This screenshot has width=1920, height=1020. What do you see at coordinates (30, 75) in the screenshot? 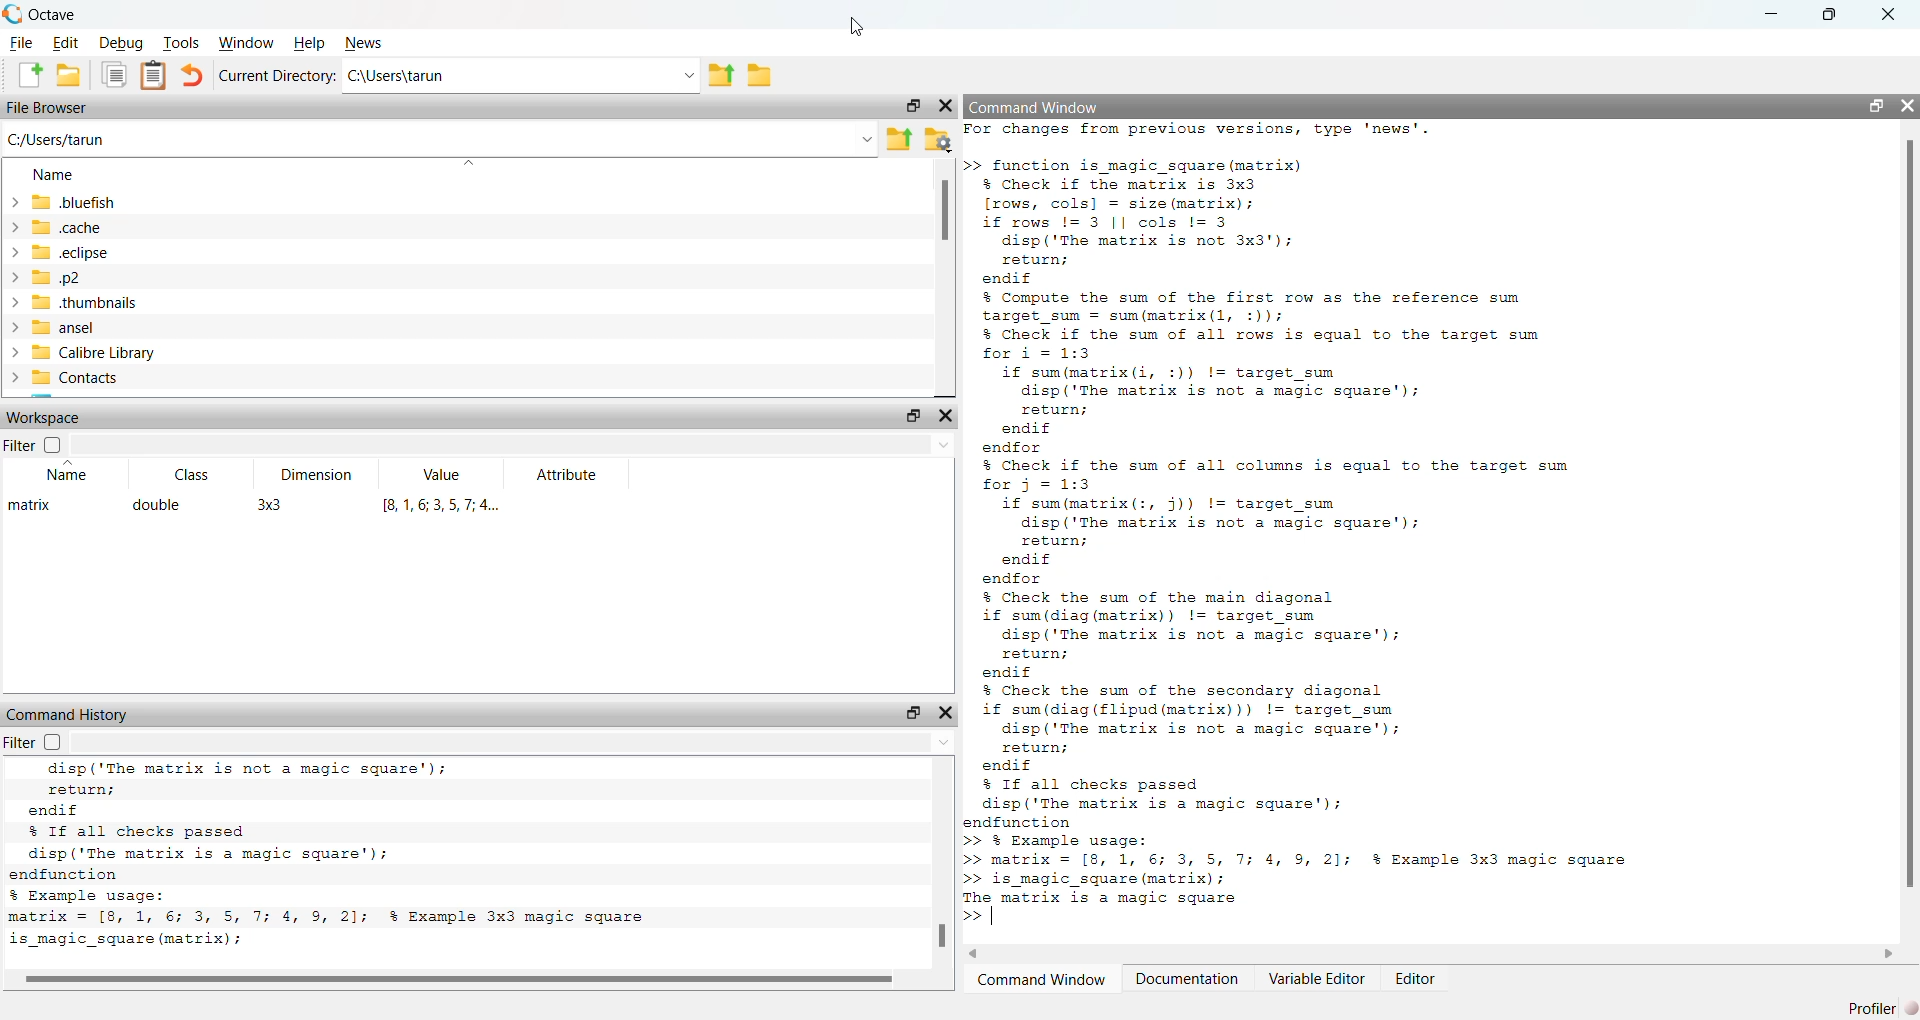
I see `New file` at bounding box center [30, 75].